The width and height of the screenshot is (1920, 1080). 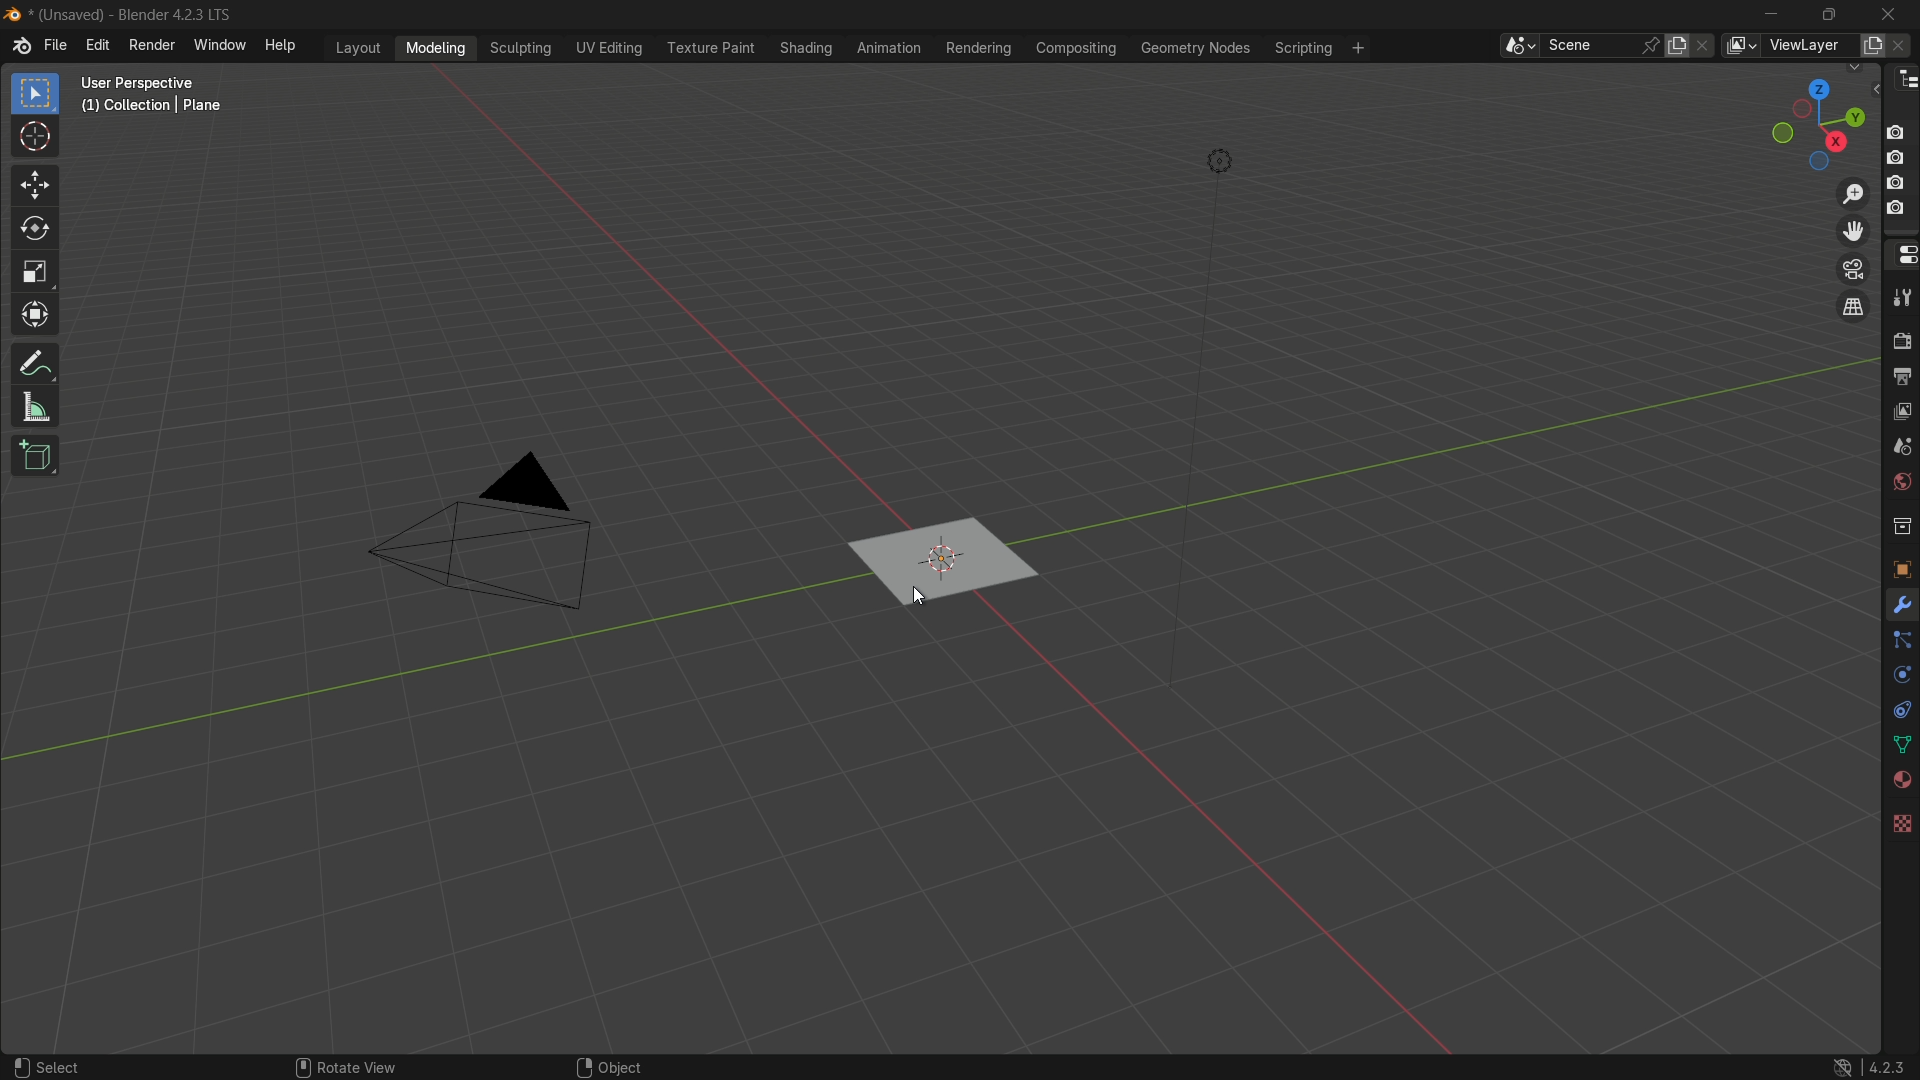 What do you see at coordinates (36, 93) in the screenshot?
I see `select box` at bounding box center [36, 93].